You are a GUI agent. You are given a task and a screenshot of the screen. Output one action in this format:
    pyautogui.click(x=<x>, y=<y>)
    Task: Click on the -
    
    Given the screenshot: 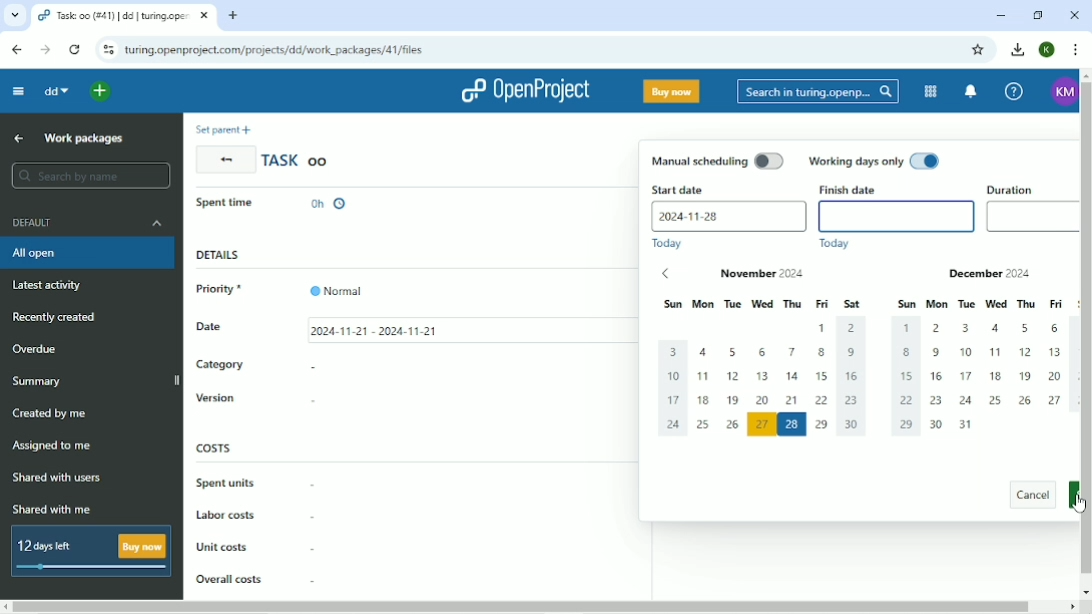 What is the action you would take?
    pyautogui.click(x=313, y=516)
    